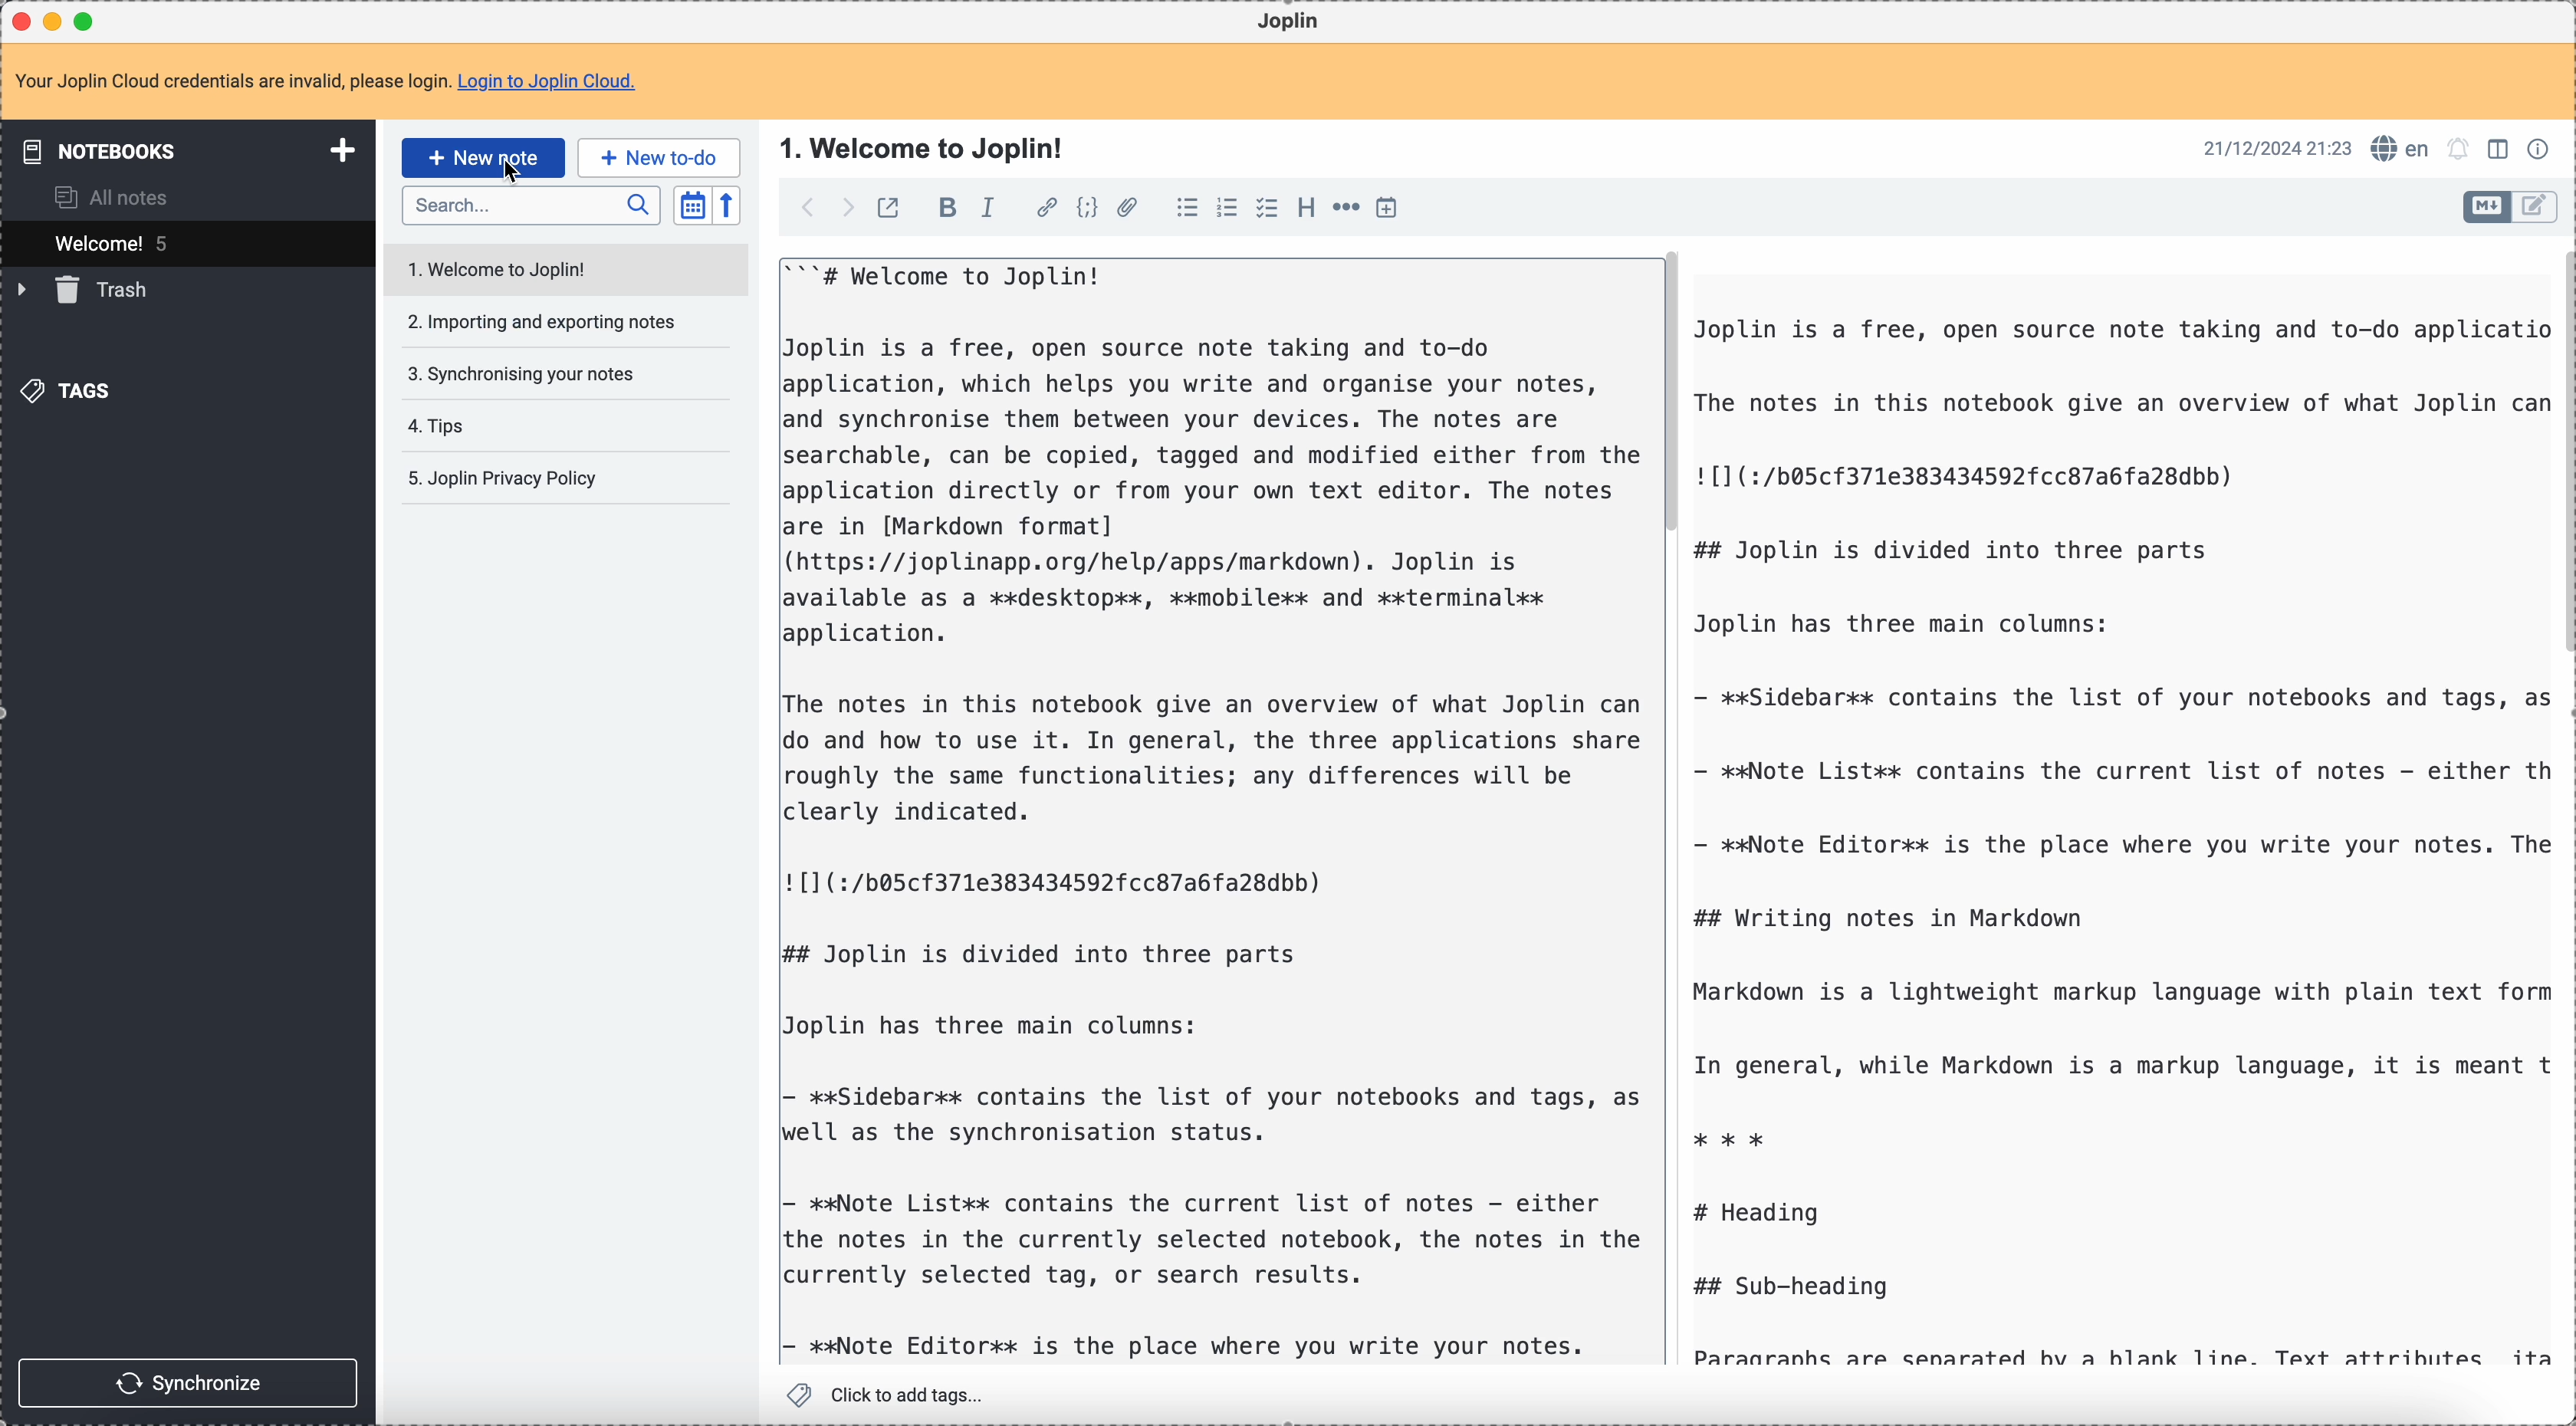 The height and width of the screenshot is (1426, 2576). I want to click on date and hour, so click(2278, 147).